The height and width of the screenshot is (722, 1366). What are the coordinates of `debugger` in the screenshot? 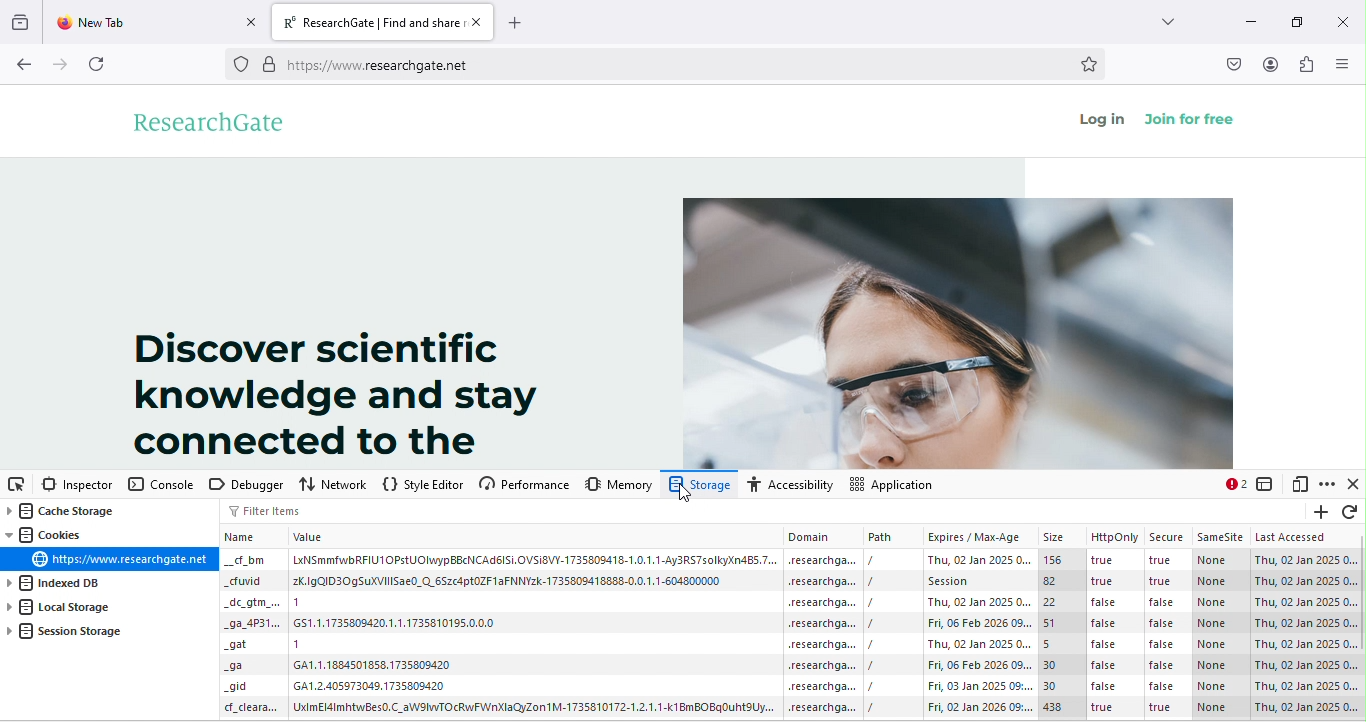 It's located at (244, 485).